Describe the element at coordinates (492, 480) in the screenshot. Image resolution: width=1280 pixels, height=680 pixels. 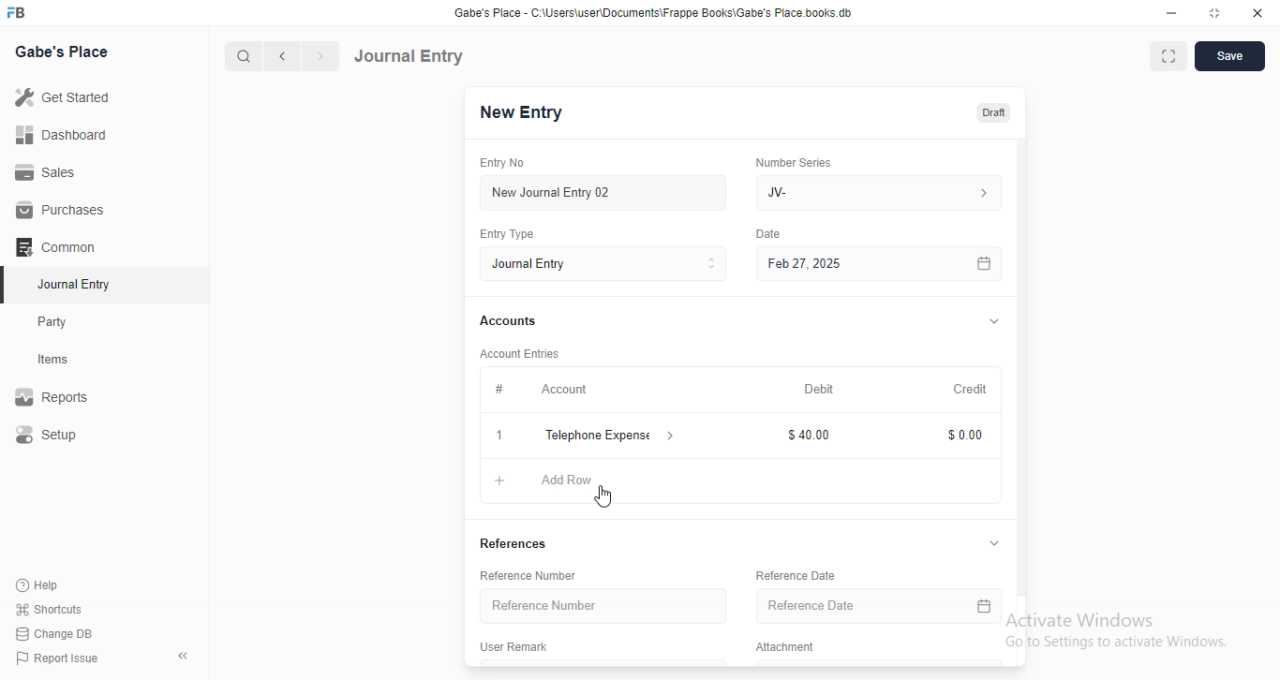
I see `Add` at that location.